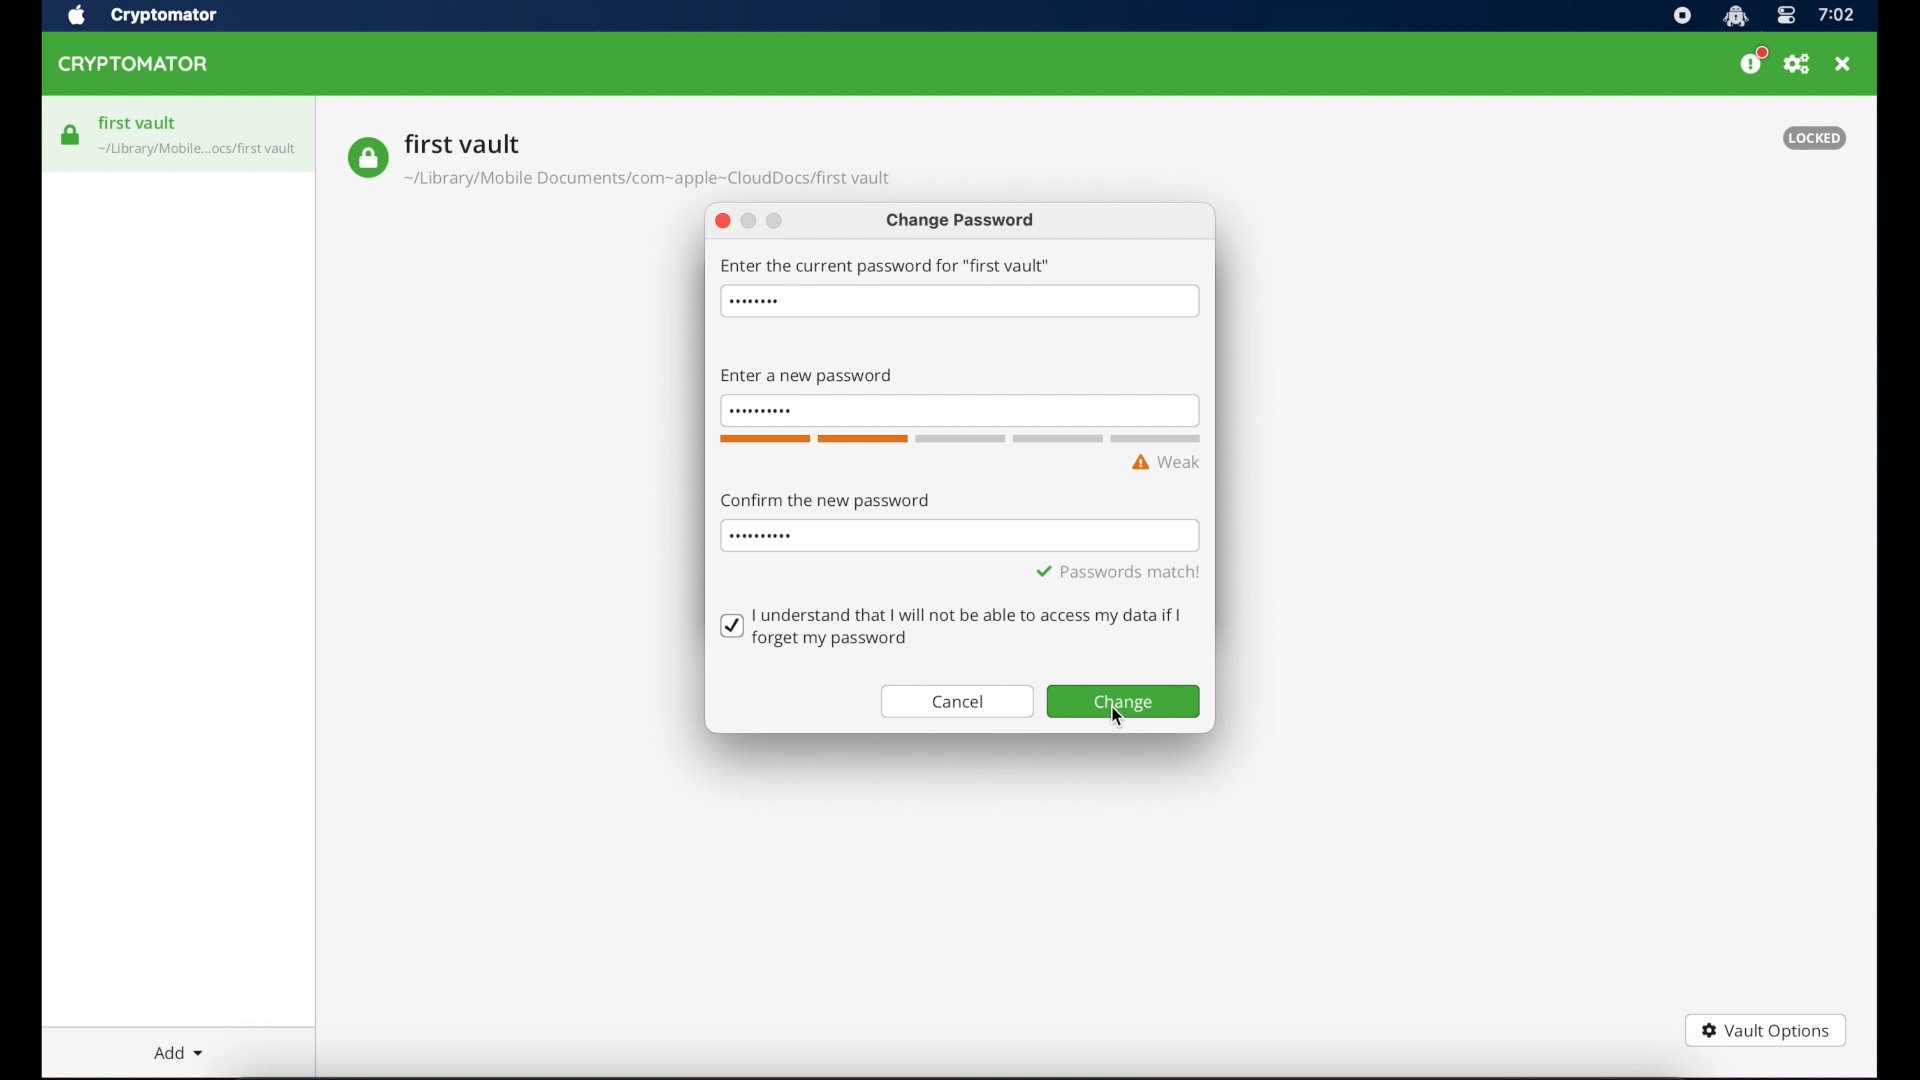 Image resolution: width=1920 pixels, height=1080 pixels. What do you see at coordinates (1753, 61) in the screenshot?
I see `please consider donating` at bounding box center [1753, 61].